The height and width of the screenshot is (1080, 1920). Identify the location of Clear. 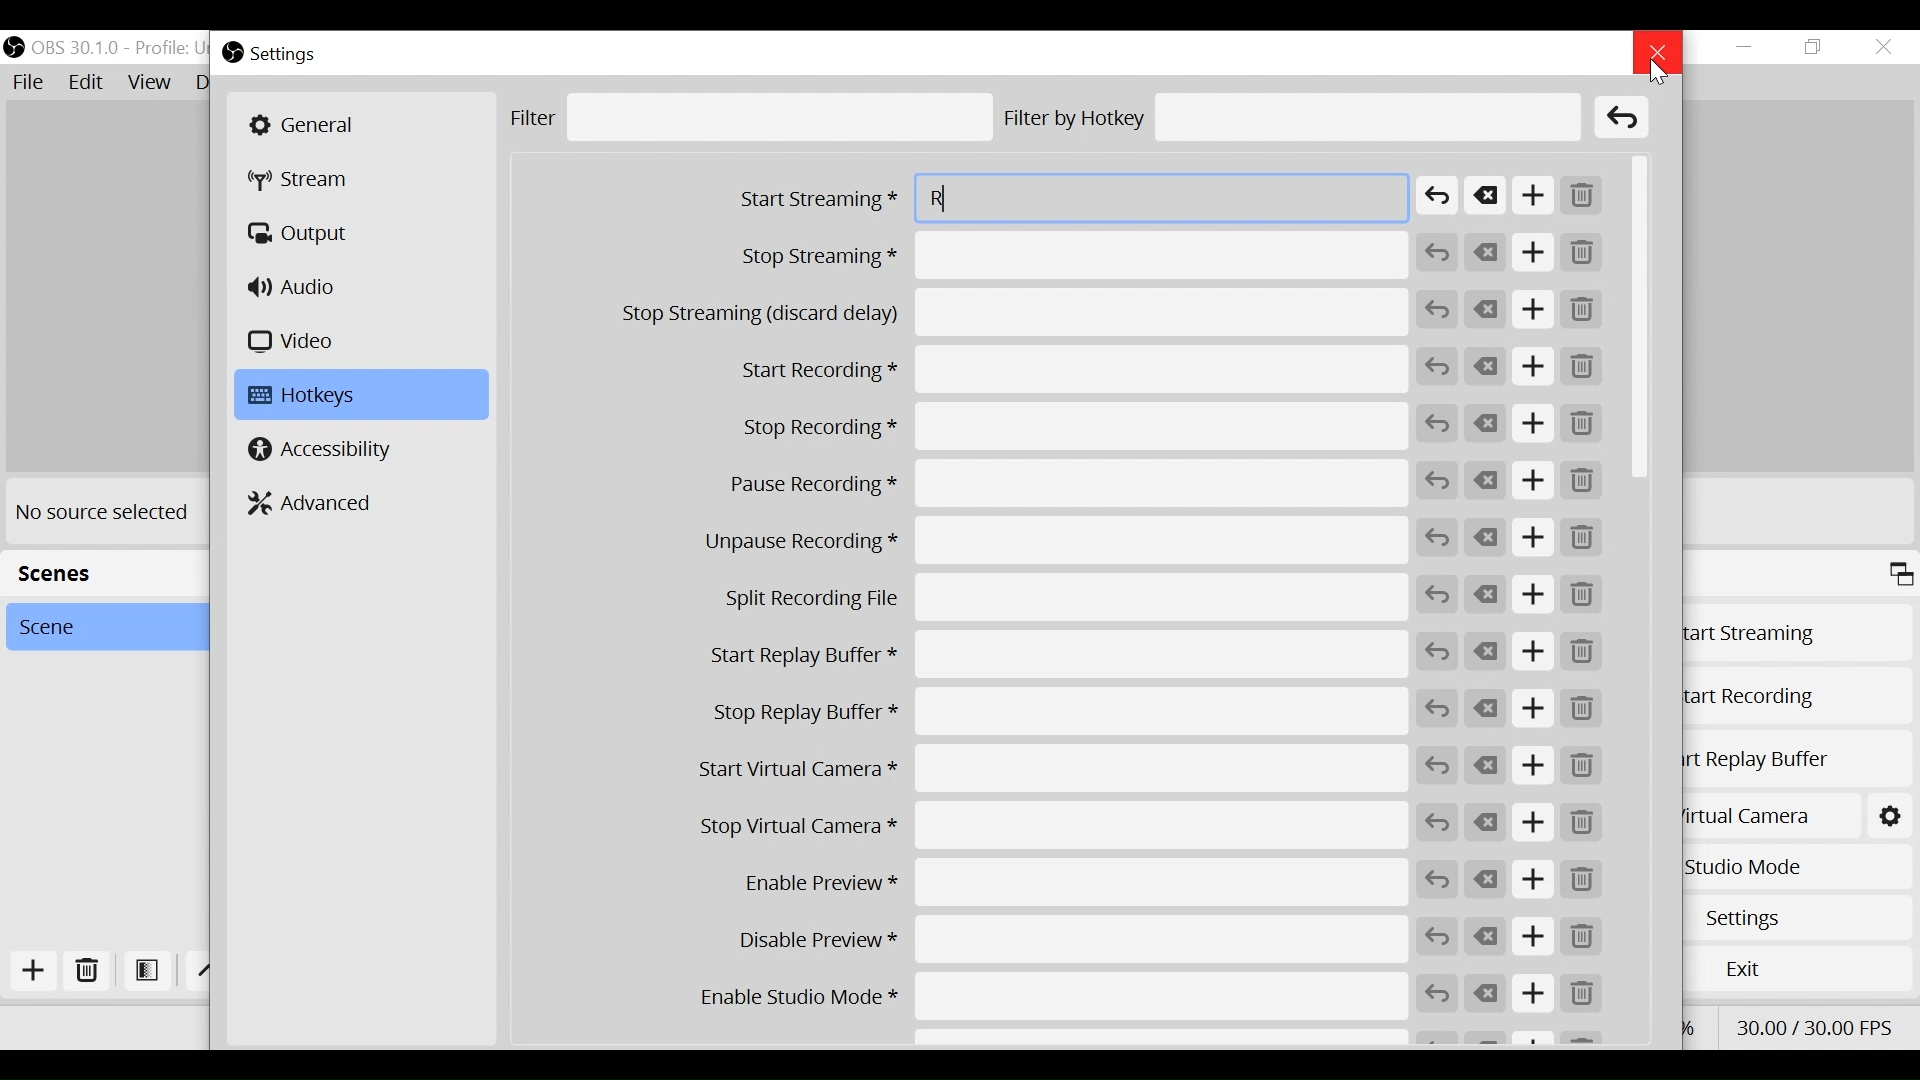
(1486, 366).